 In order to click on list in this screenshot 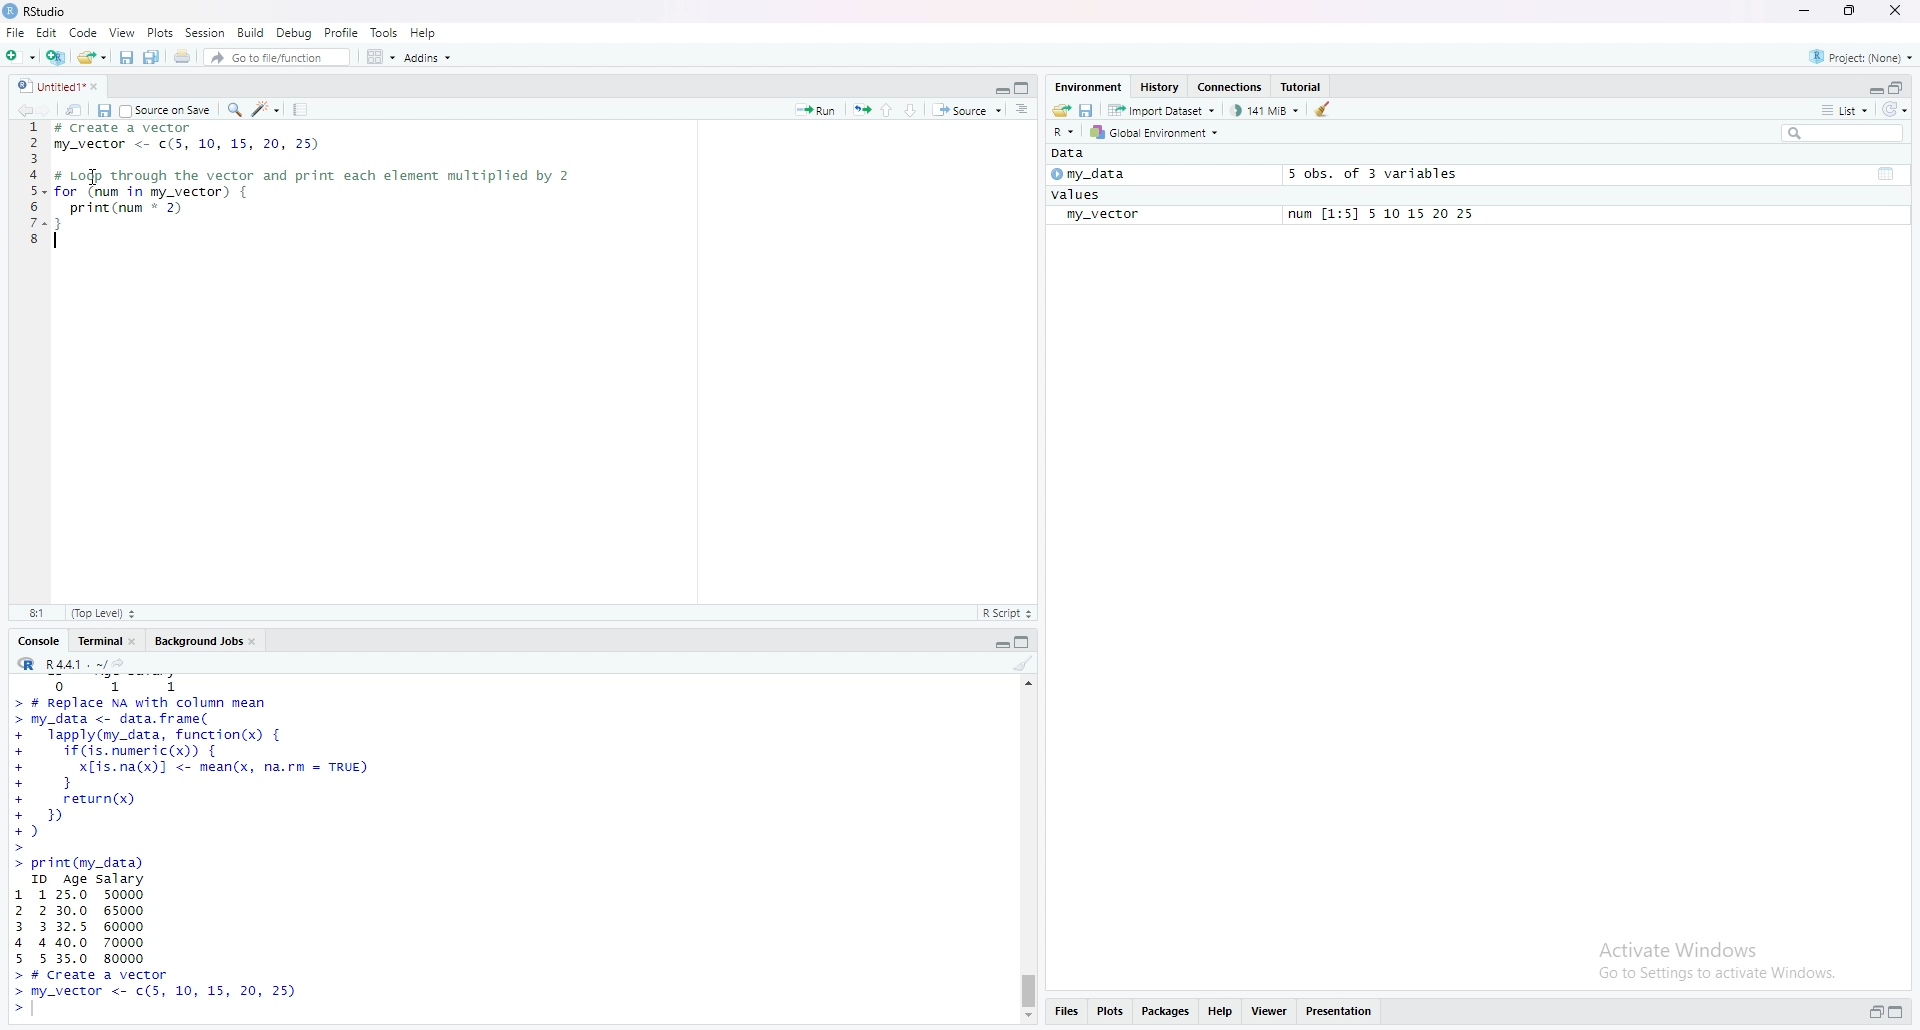, I will do `click(1845, 112)`.